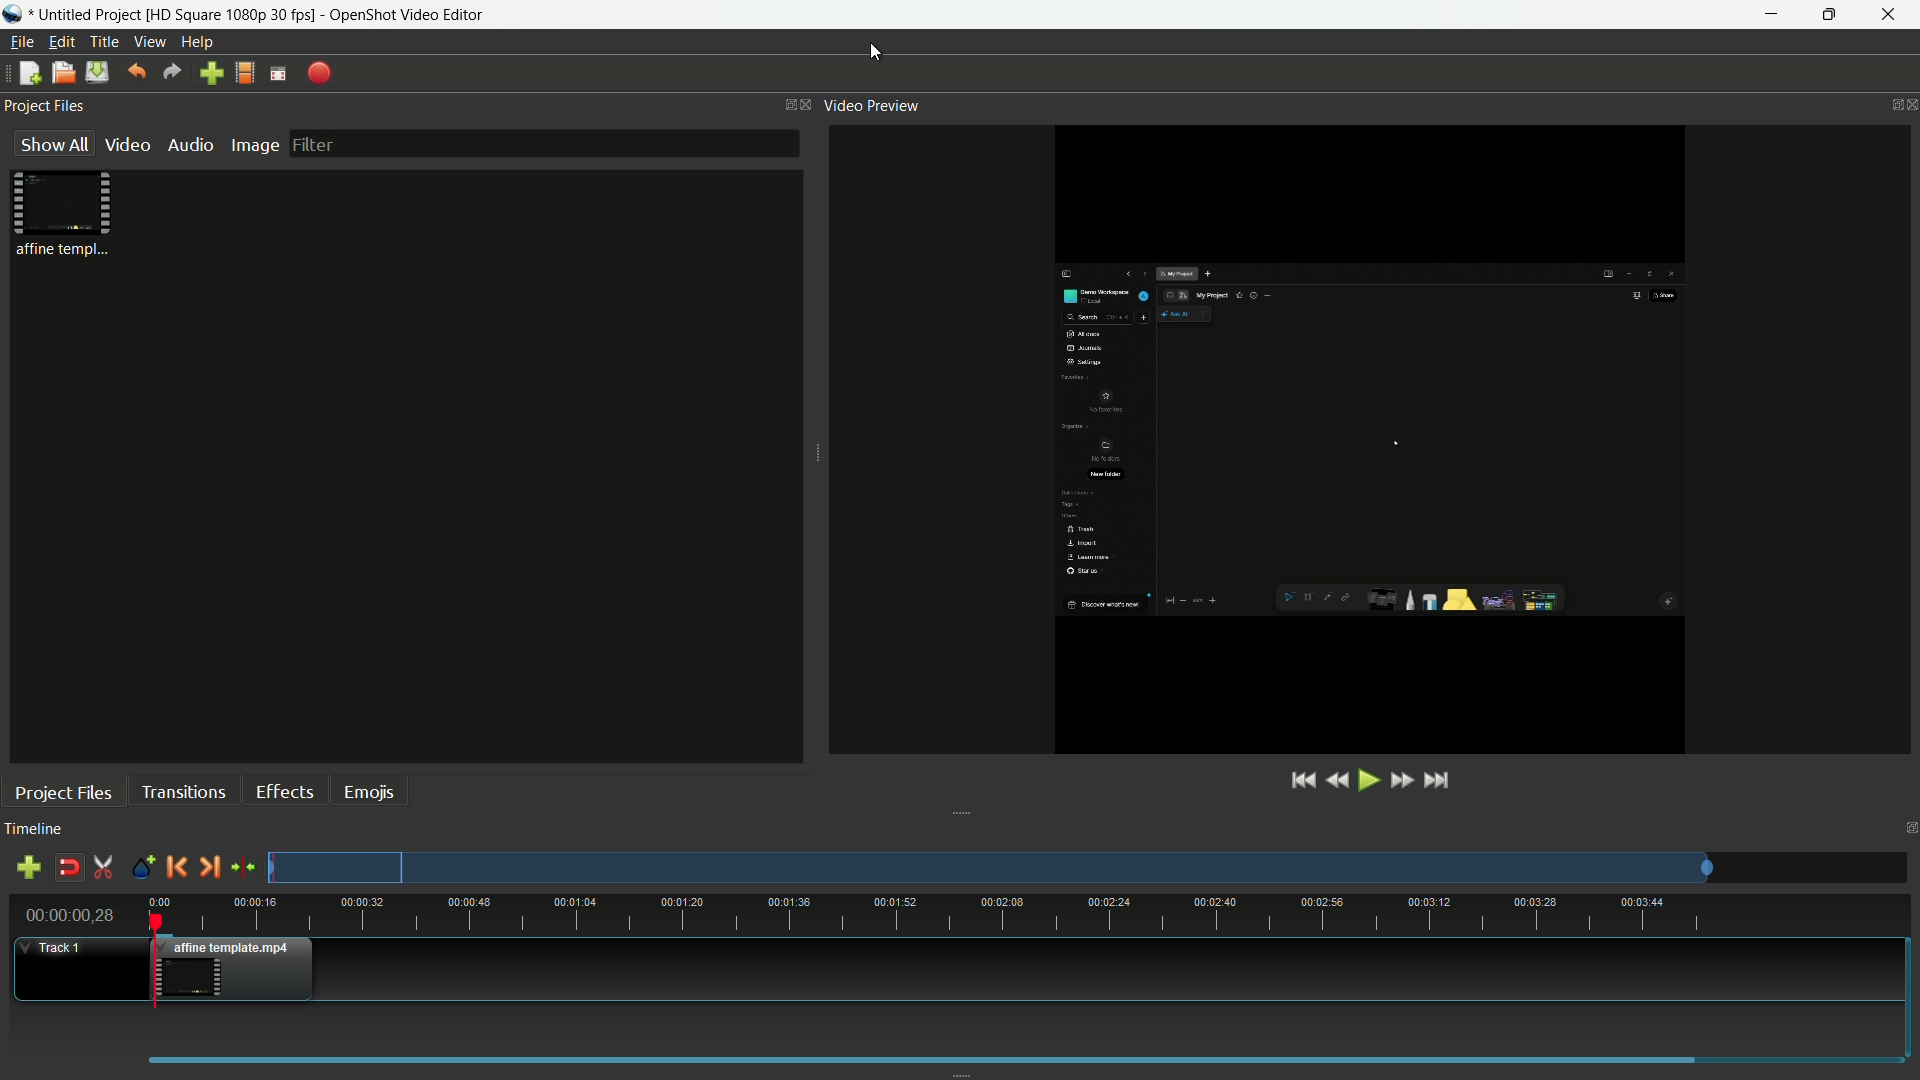 Image resolution: width=1920 pixels, height=1080 pixels. Describe the element at coordinates (183, 791) in the screenshot. I see `transitions` at that location.